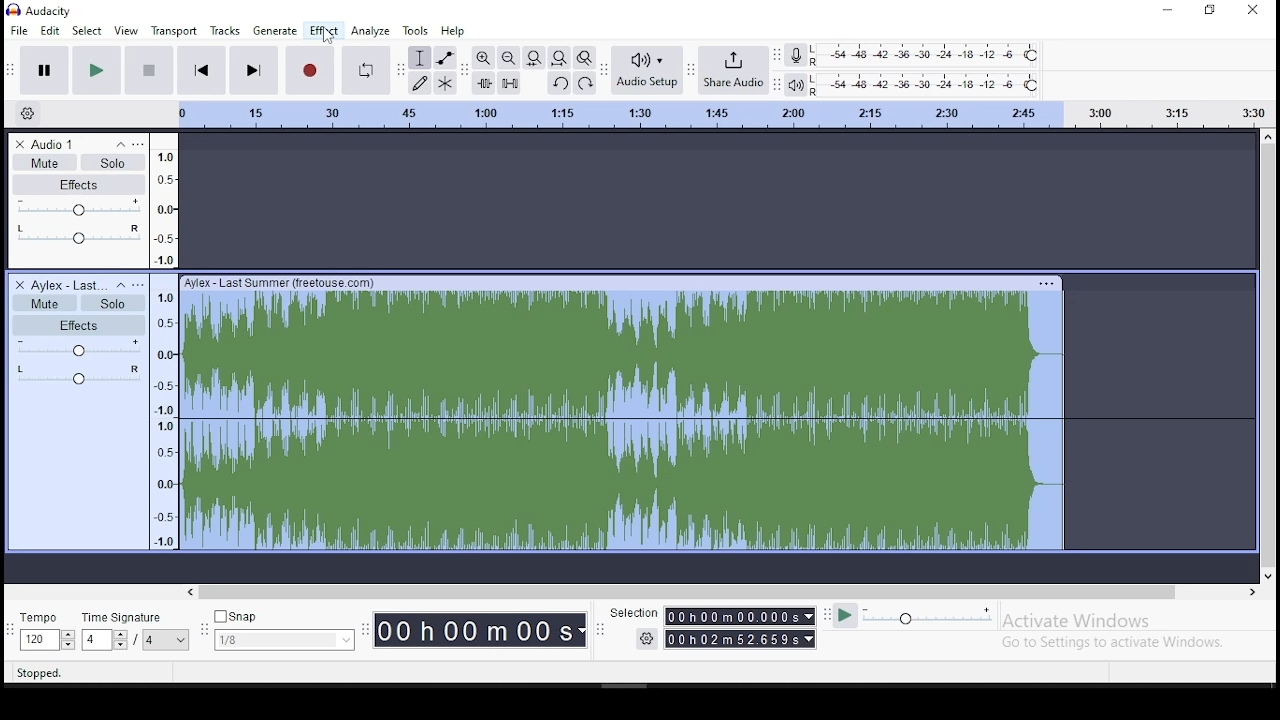 The height and width of the screenshot is (720, 1280). I want to click on undo, so click(559, 83).